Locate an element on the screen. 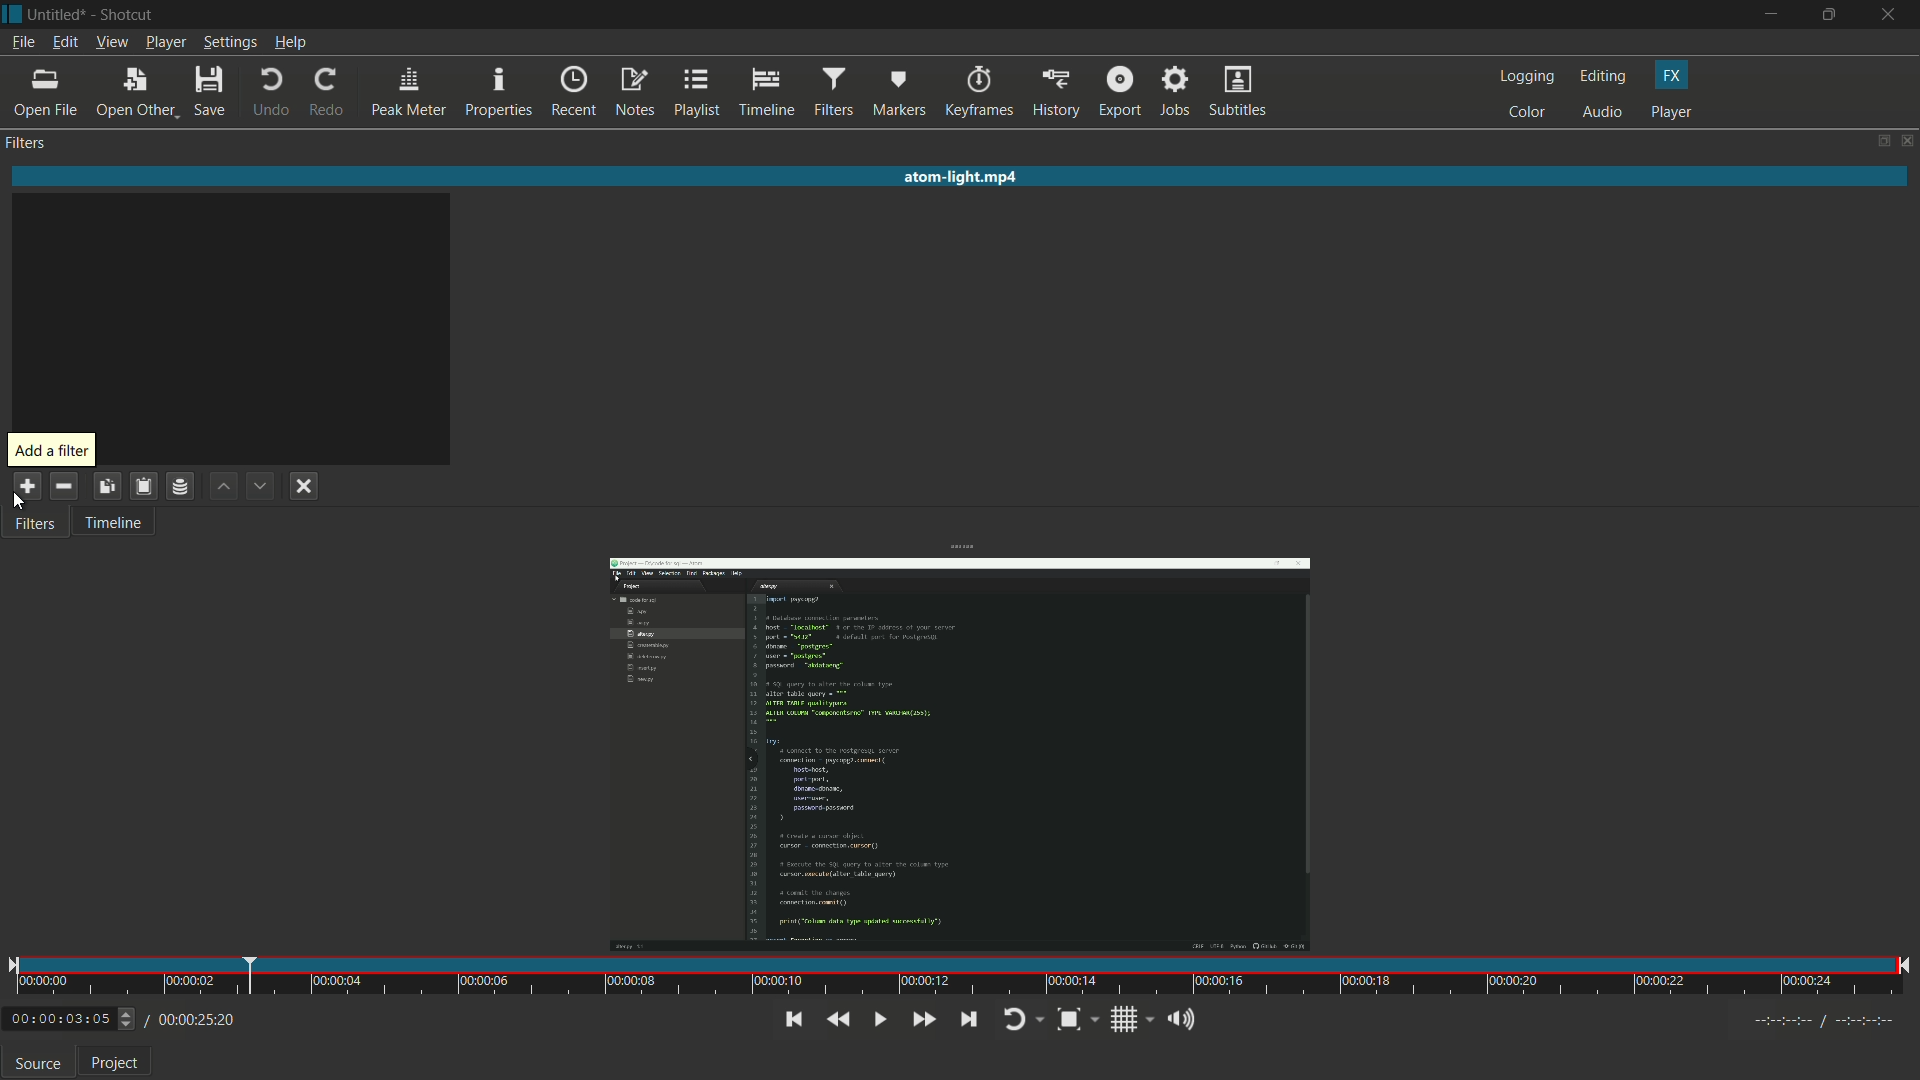 The width and height of the screenshot is (1920, 1080). save is located at coordinates (212, 93).